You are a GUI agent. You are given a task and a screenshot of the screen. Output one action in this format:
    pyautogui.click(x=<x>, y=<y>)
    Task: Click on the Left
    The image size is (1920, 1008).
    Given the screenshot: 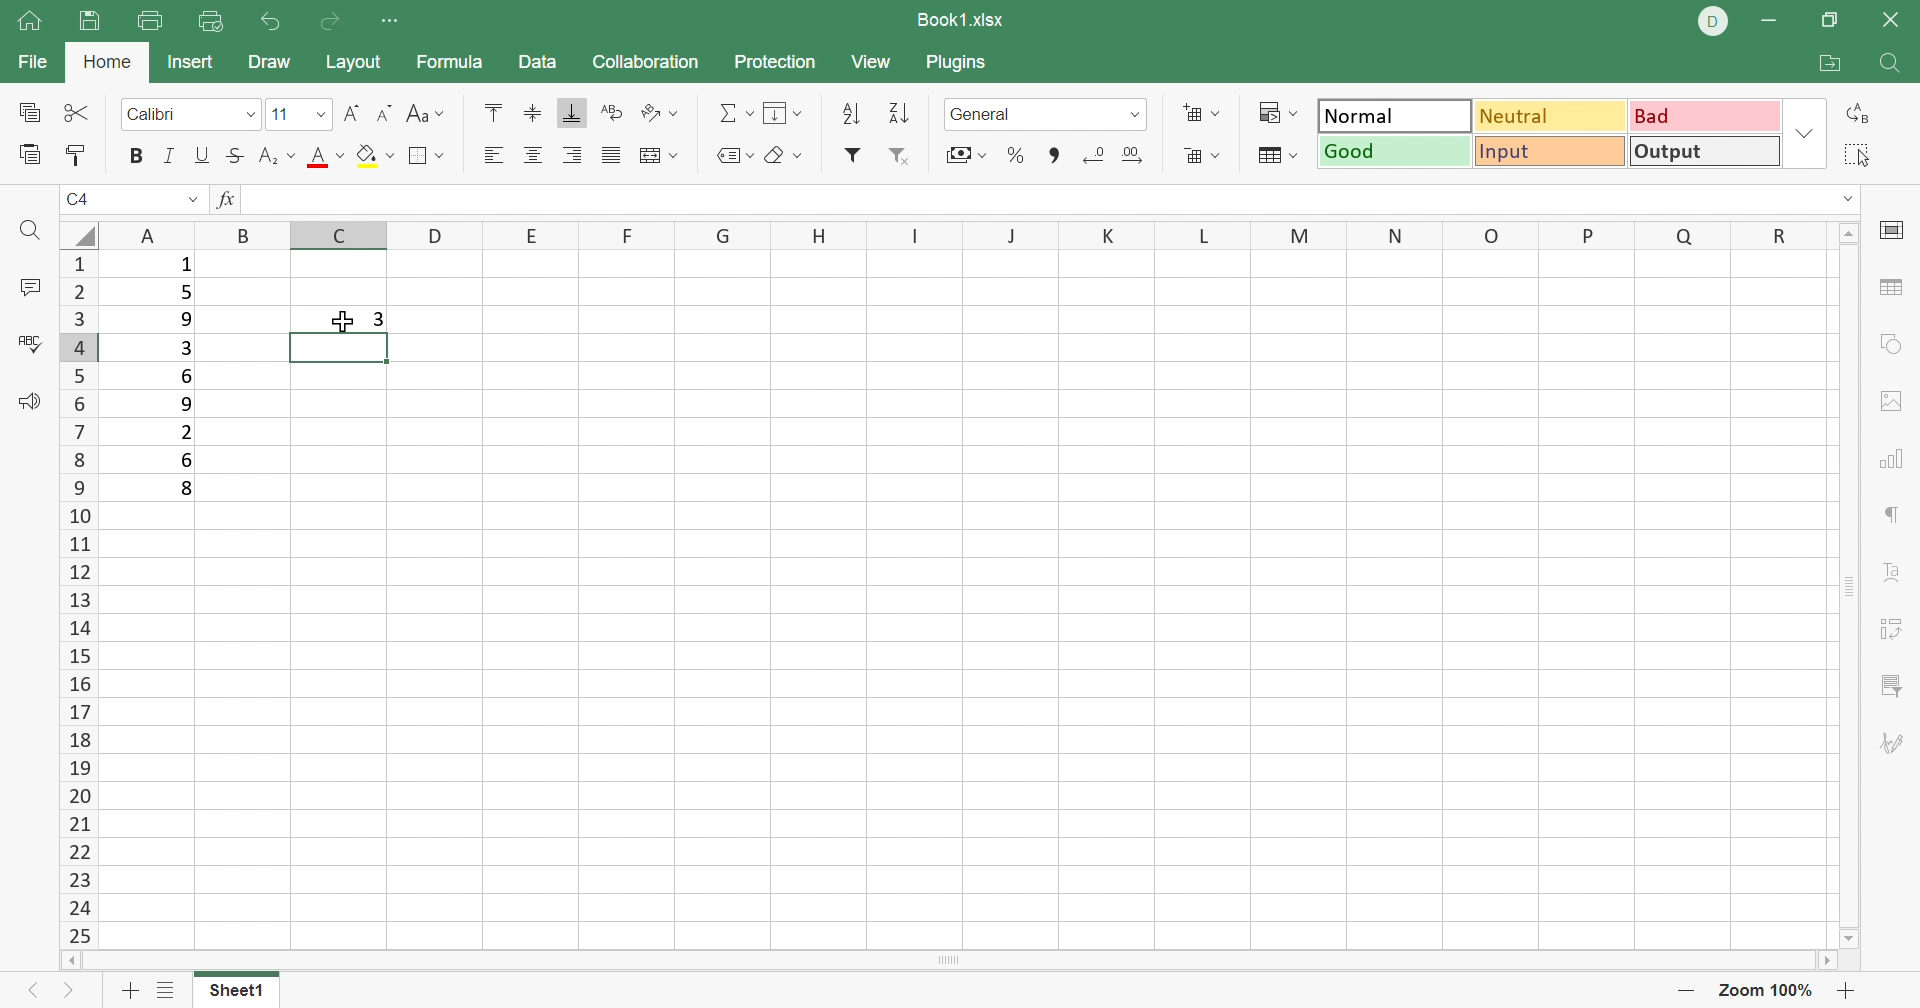 What is the action you would take?
    pyautogui.click(x=24, y=994)
    